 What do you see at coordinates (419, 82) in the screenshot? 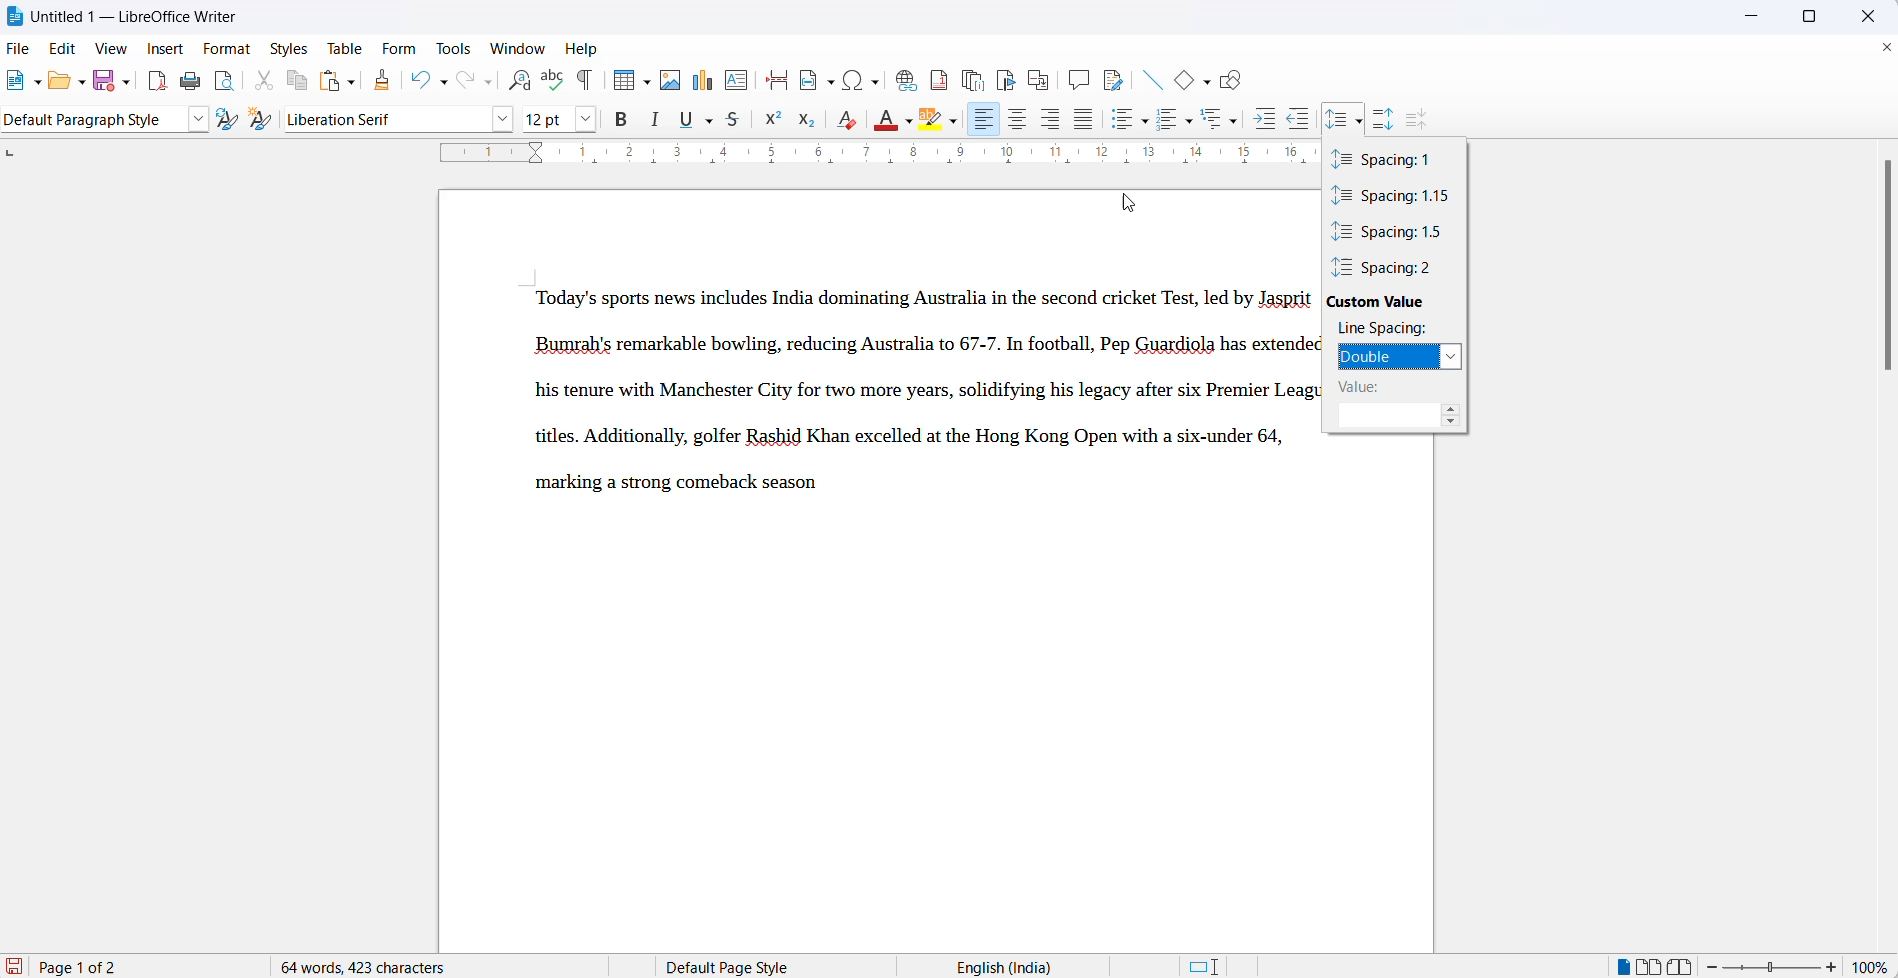
I see `undo` at bounding box center [419, 82].